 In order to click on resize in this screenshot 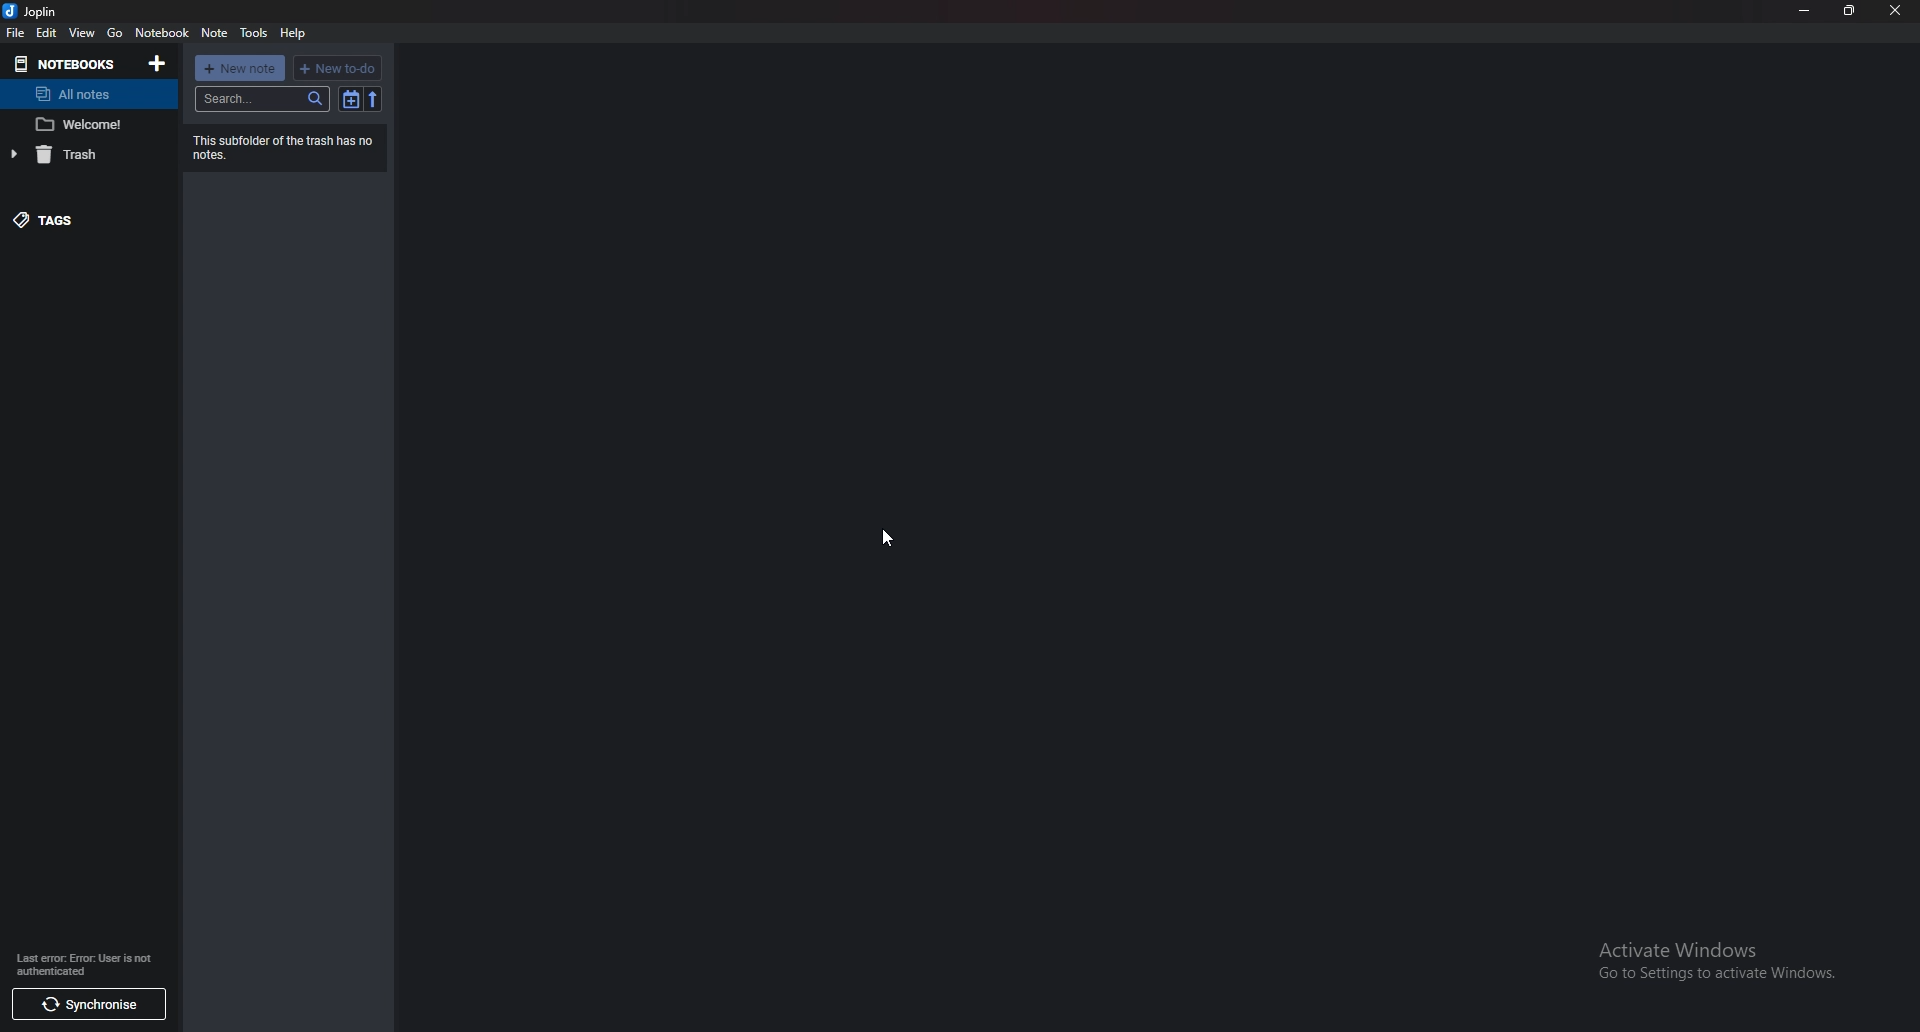, I will do `click(1848, 10)`.